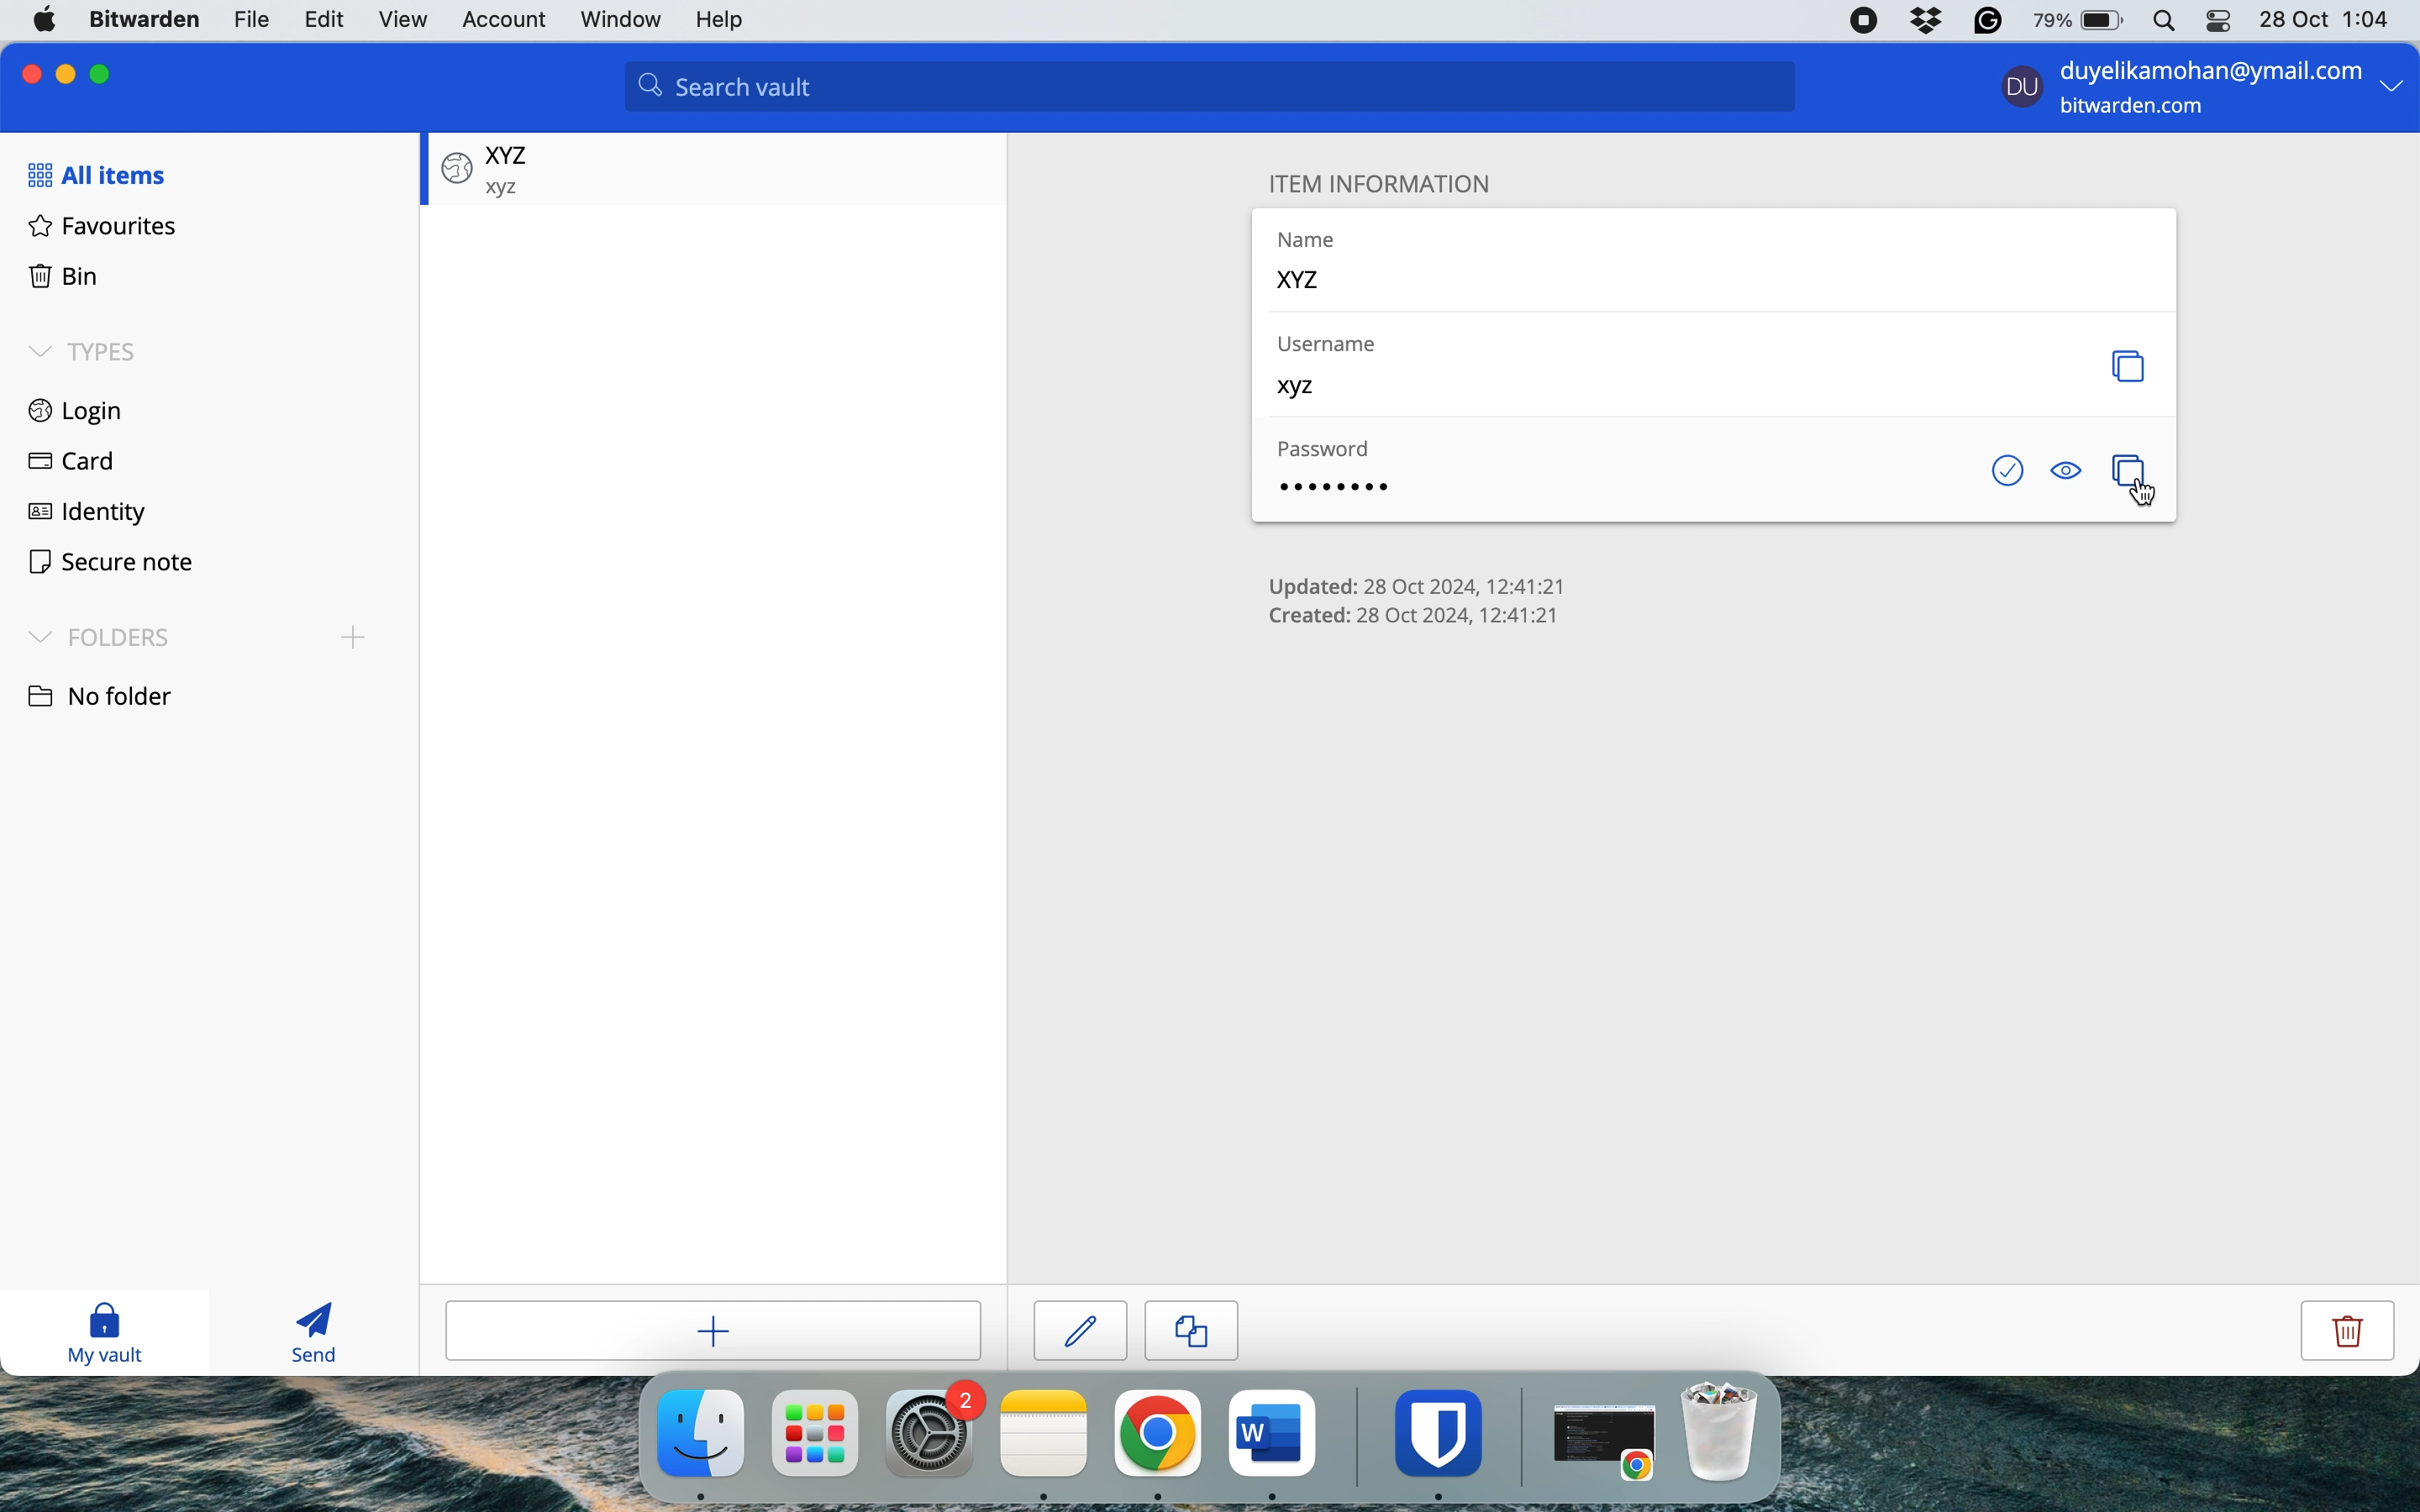 This screenshot has width=2420, height=1512. What do you see at coordinates (69, 459) in the screenshot?
I see `card` at bounding box center [69, 459].